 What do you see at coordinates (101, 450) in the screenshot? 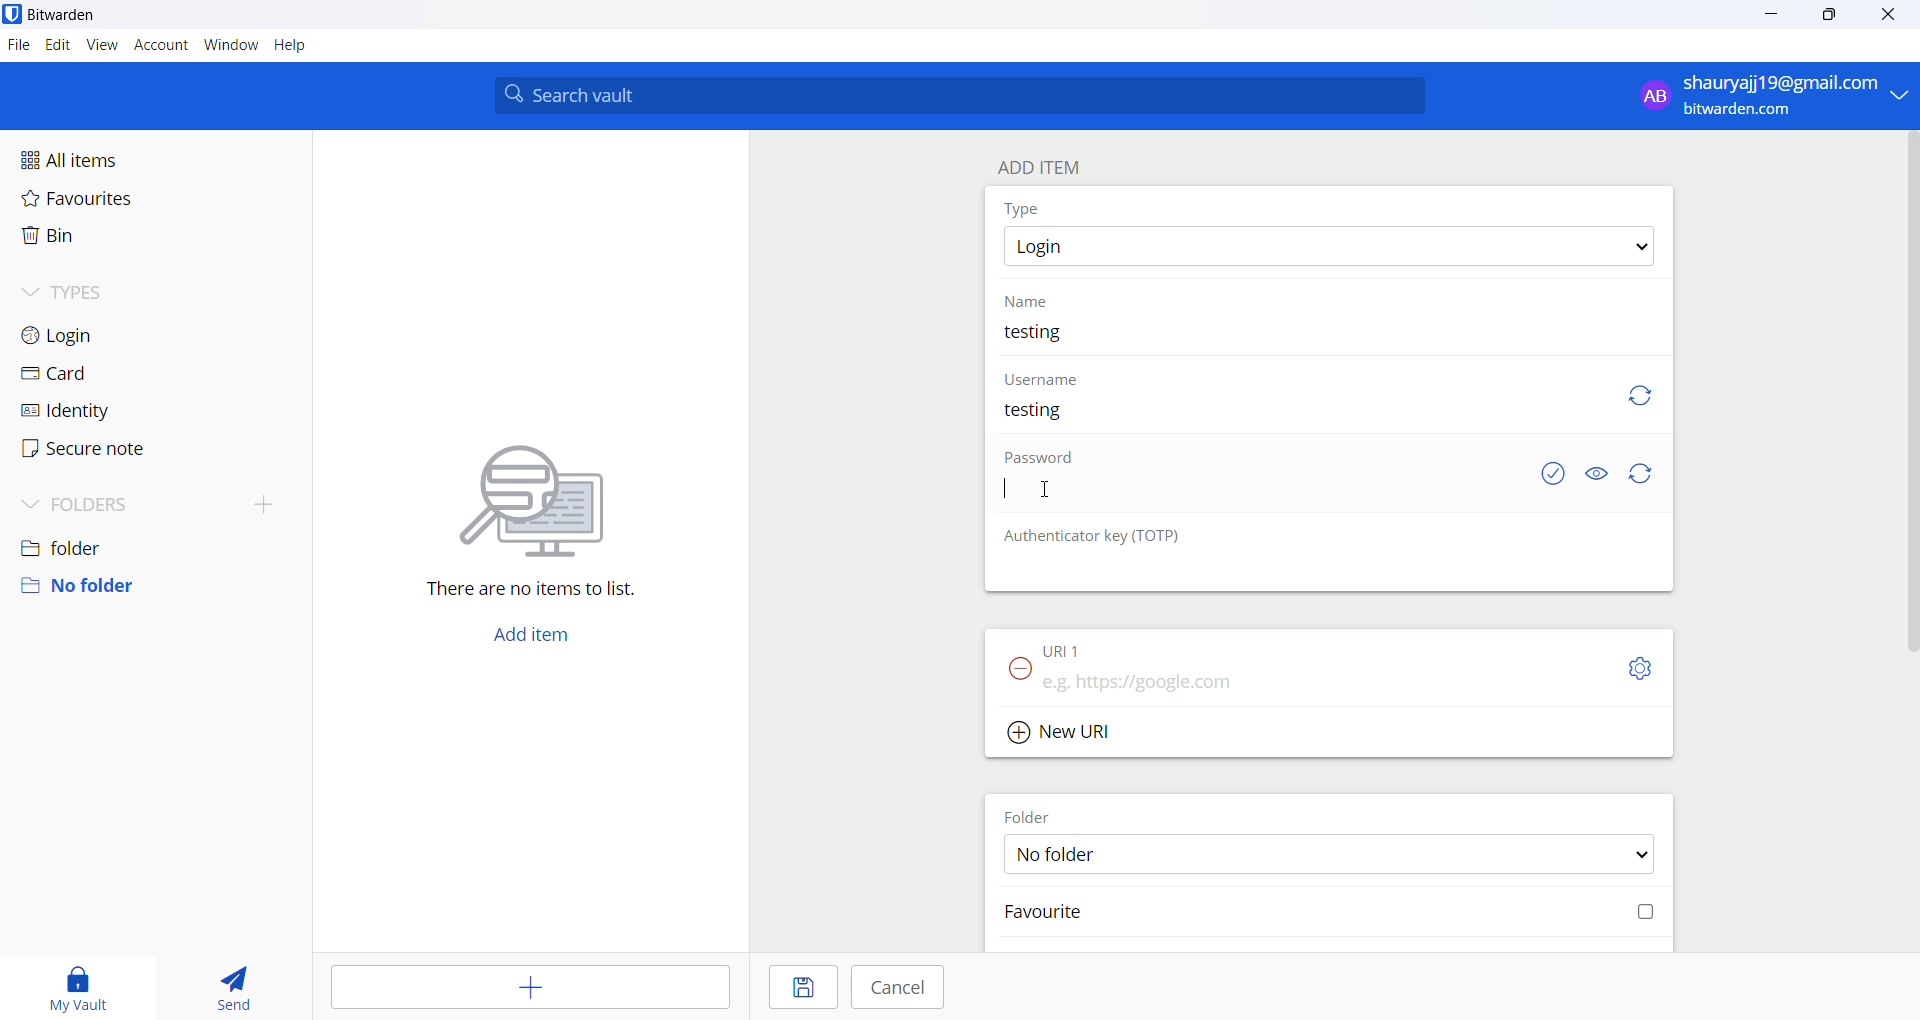
I see `secure note` at bounding box center [101, 450].